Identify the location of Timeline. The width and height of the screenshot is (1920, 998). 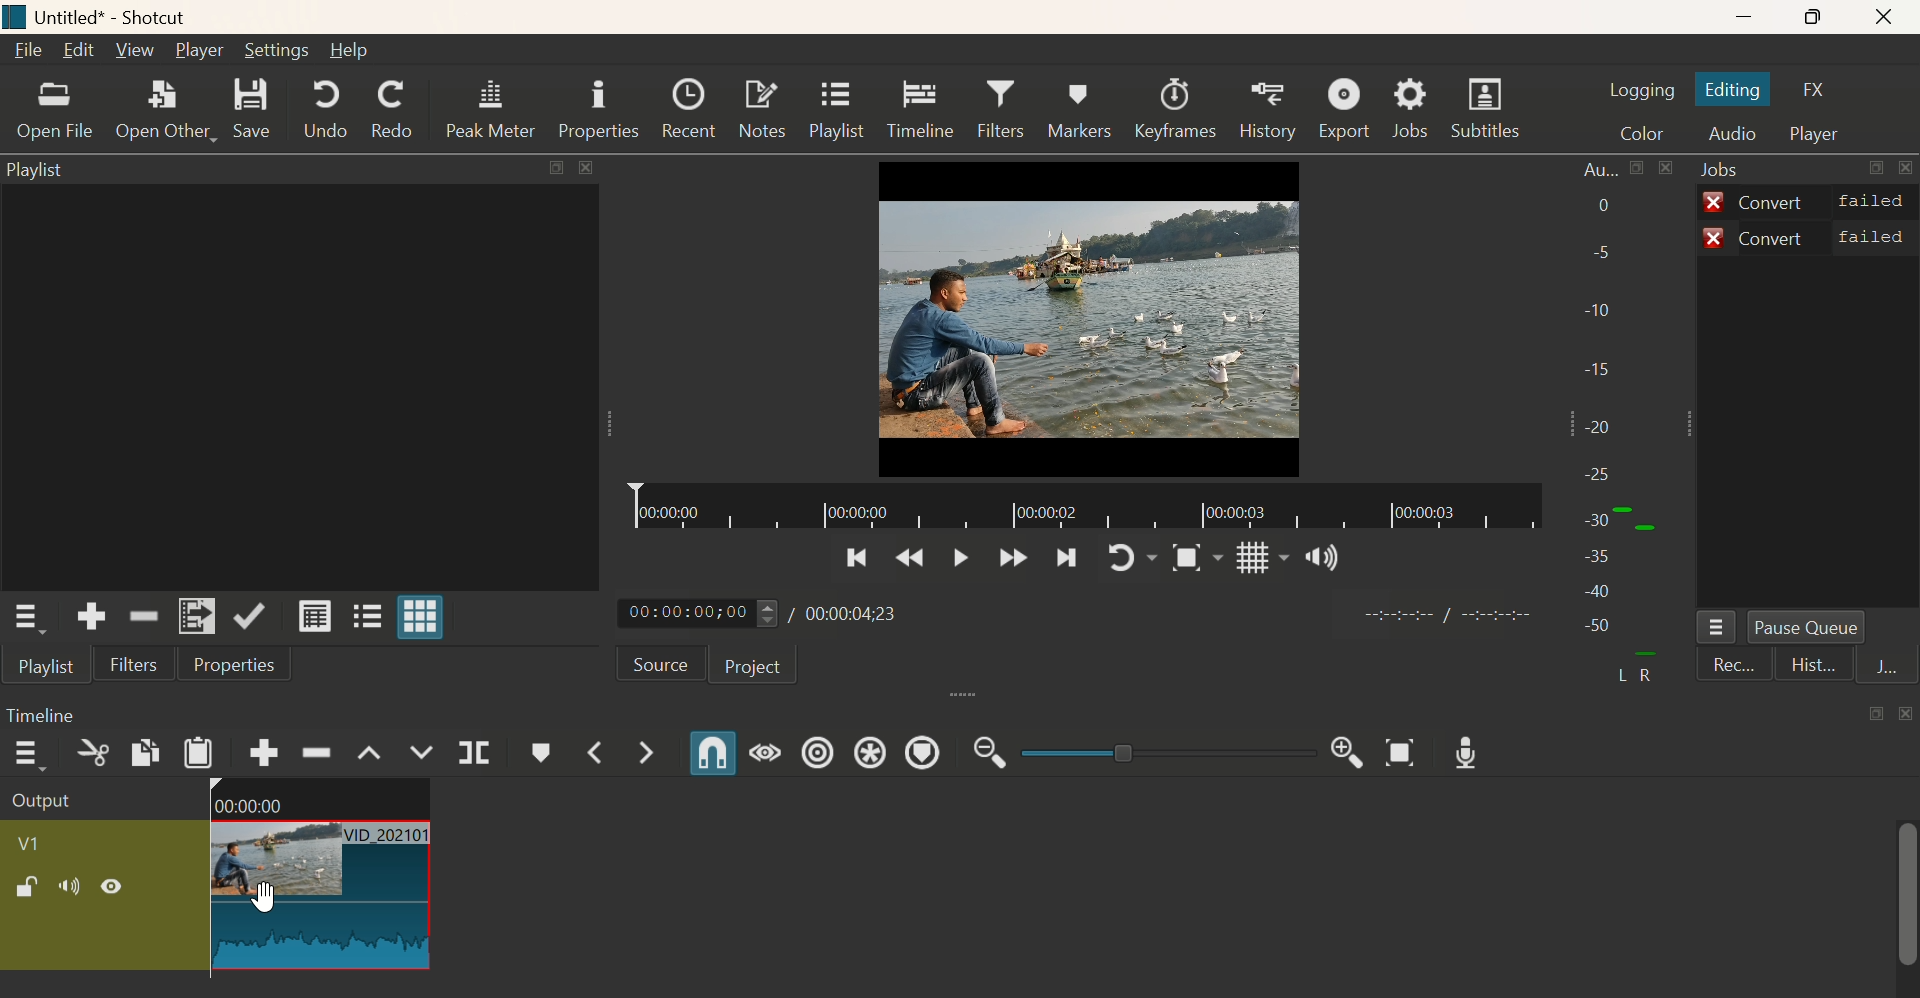
(920, 109).